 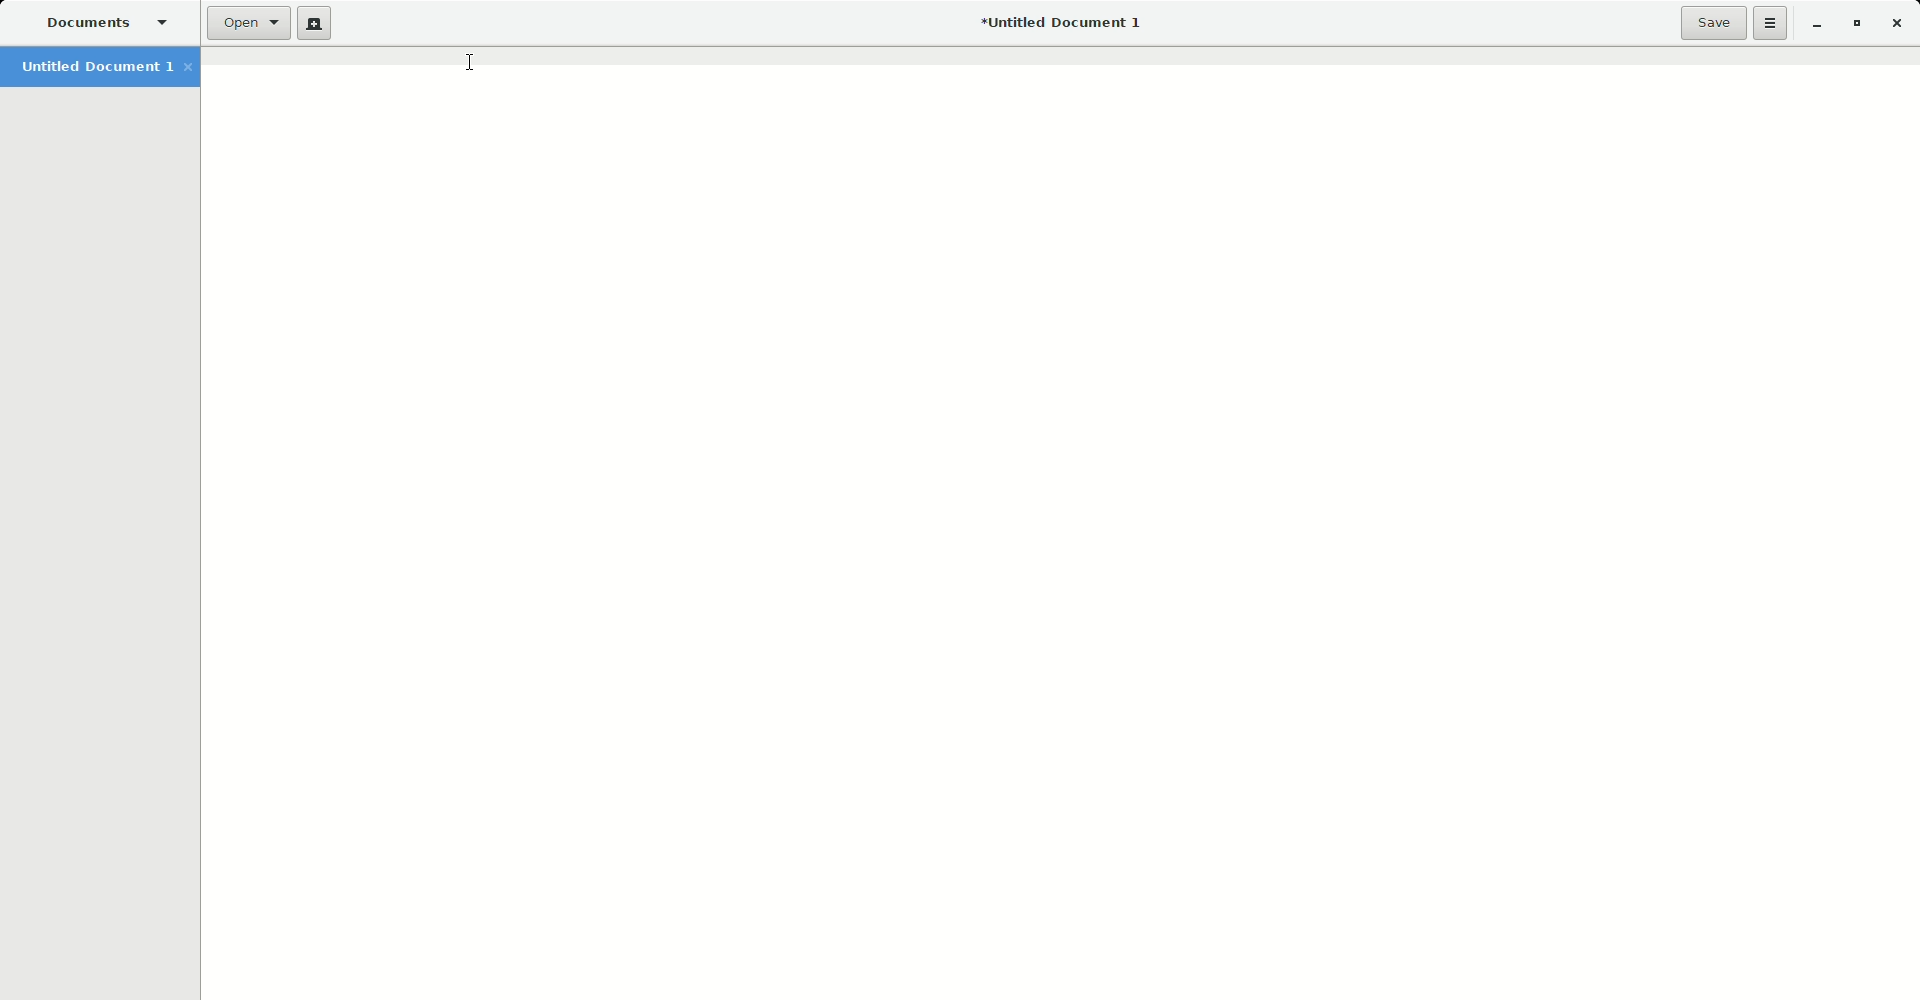 What do you see at coordinates (1774, 25) in the screenshot?
I see `Options` at bounding box center [1774, 25].